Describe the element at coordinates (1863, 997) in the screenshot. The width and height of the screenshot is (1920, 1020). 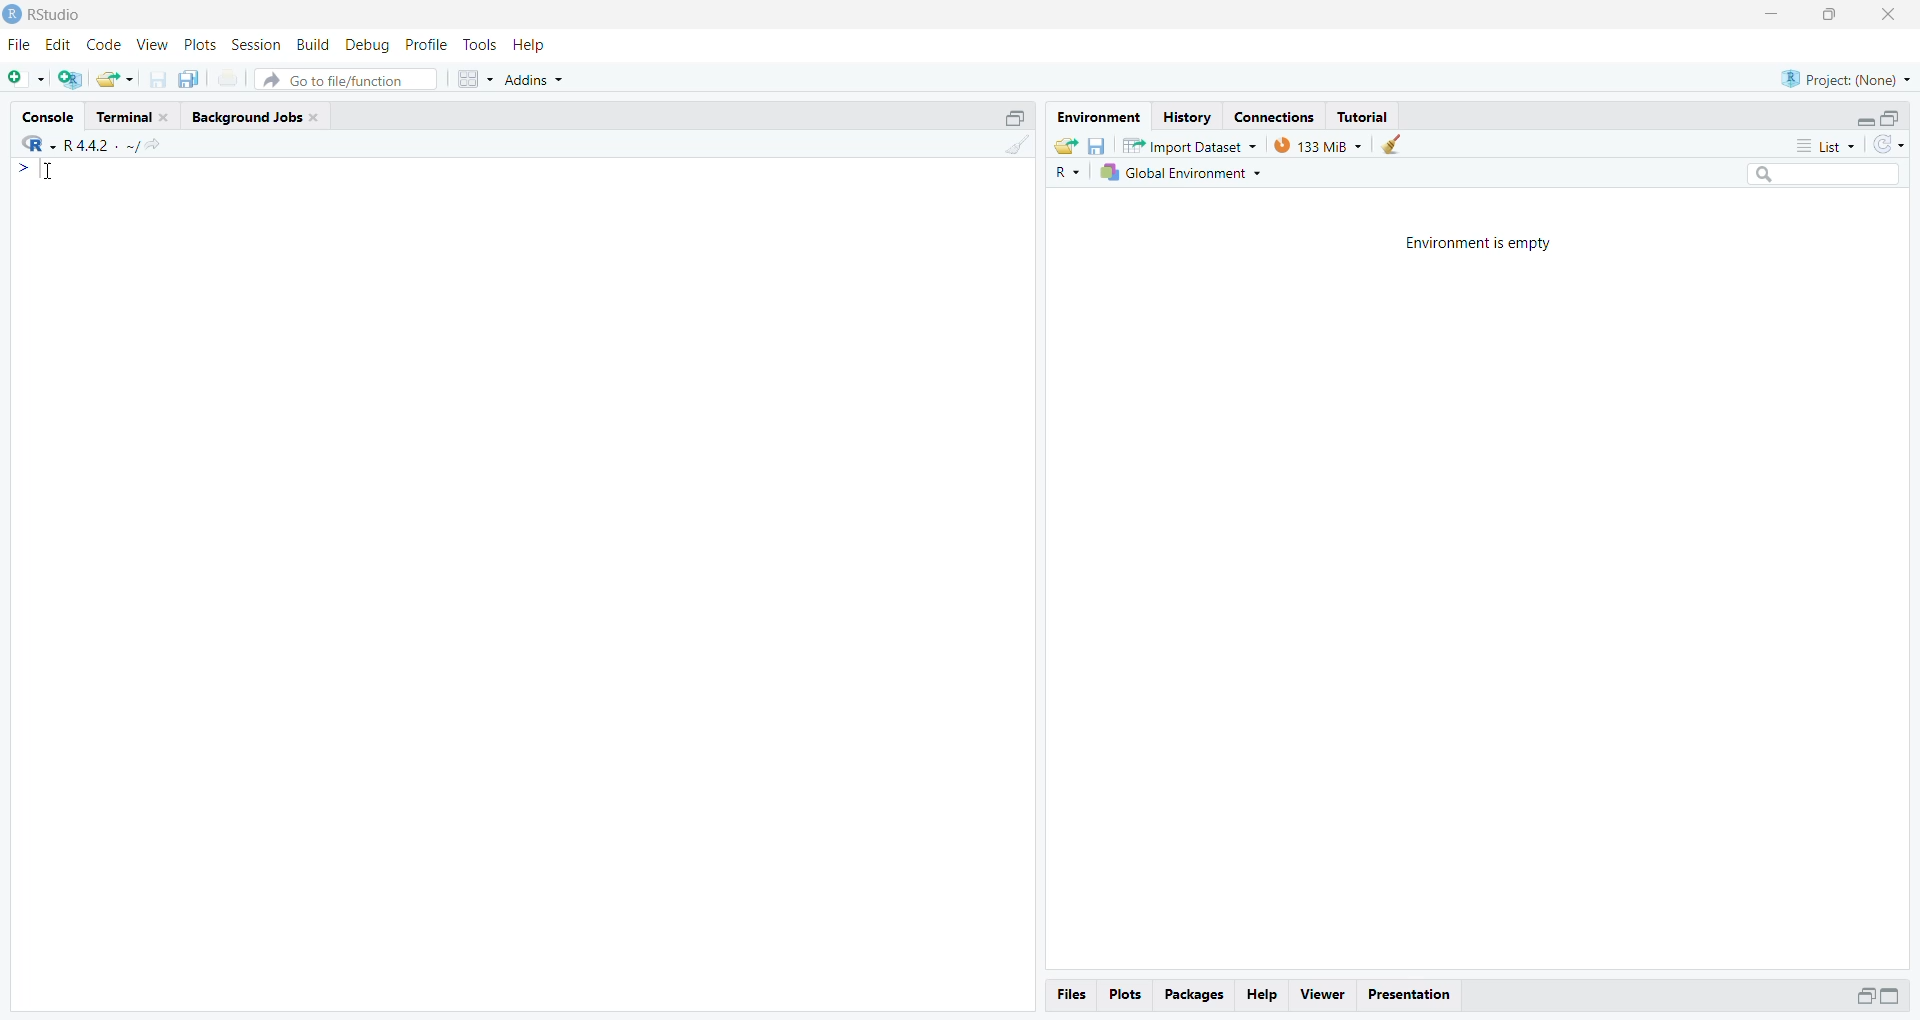
I see `Maximize` at that location.